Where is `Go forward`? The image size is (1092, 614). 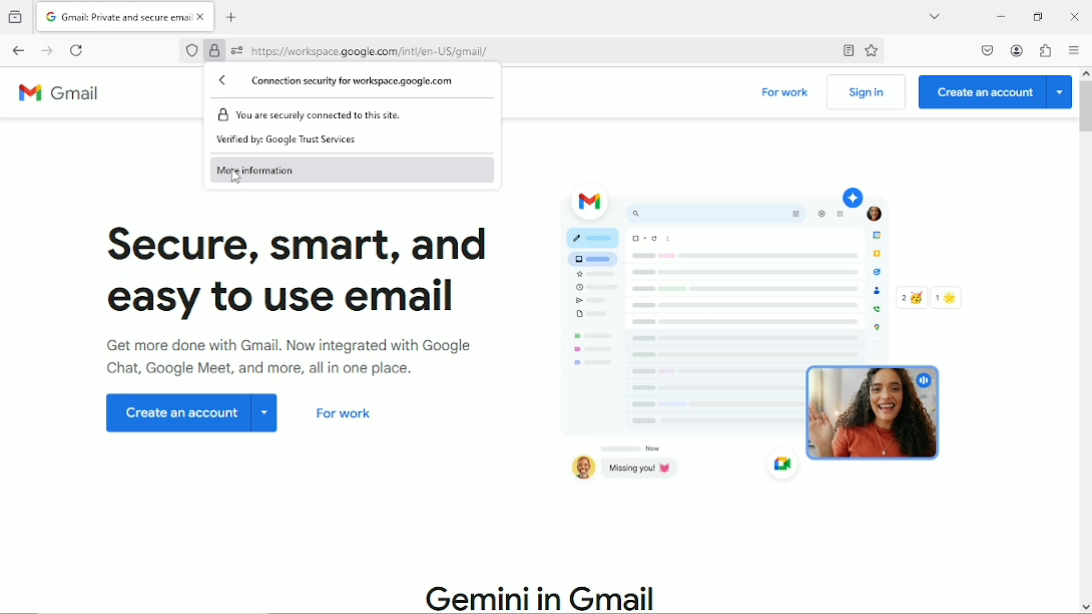 Go forward is located at coordinates (47, 50).